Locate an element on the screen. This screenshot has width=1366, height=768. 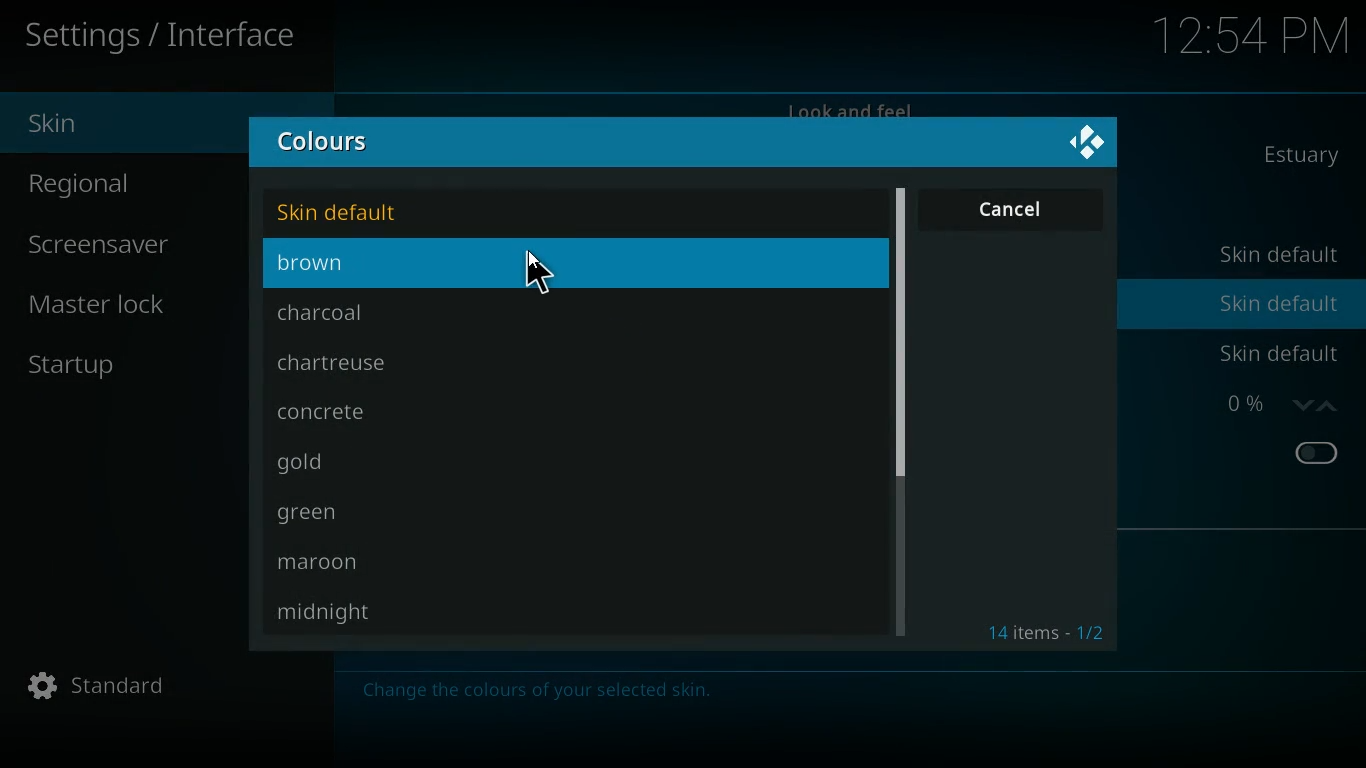
items is located at coordinates (1051, 634).